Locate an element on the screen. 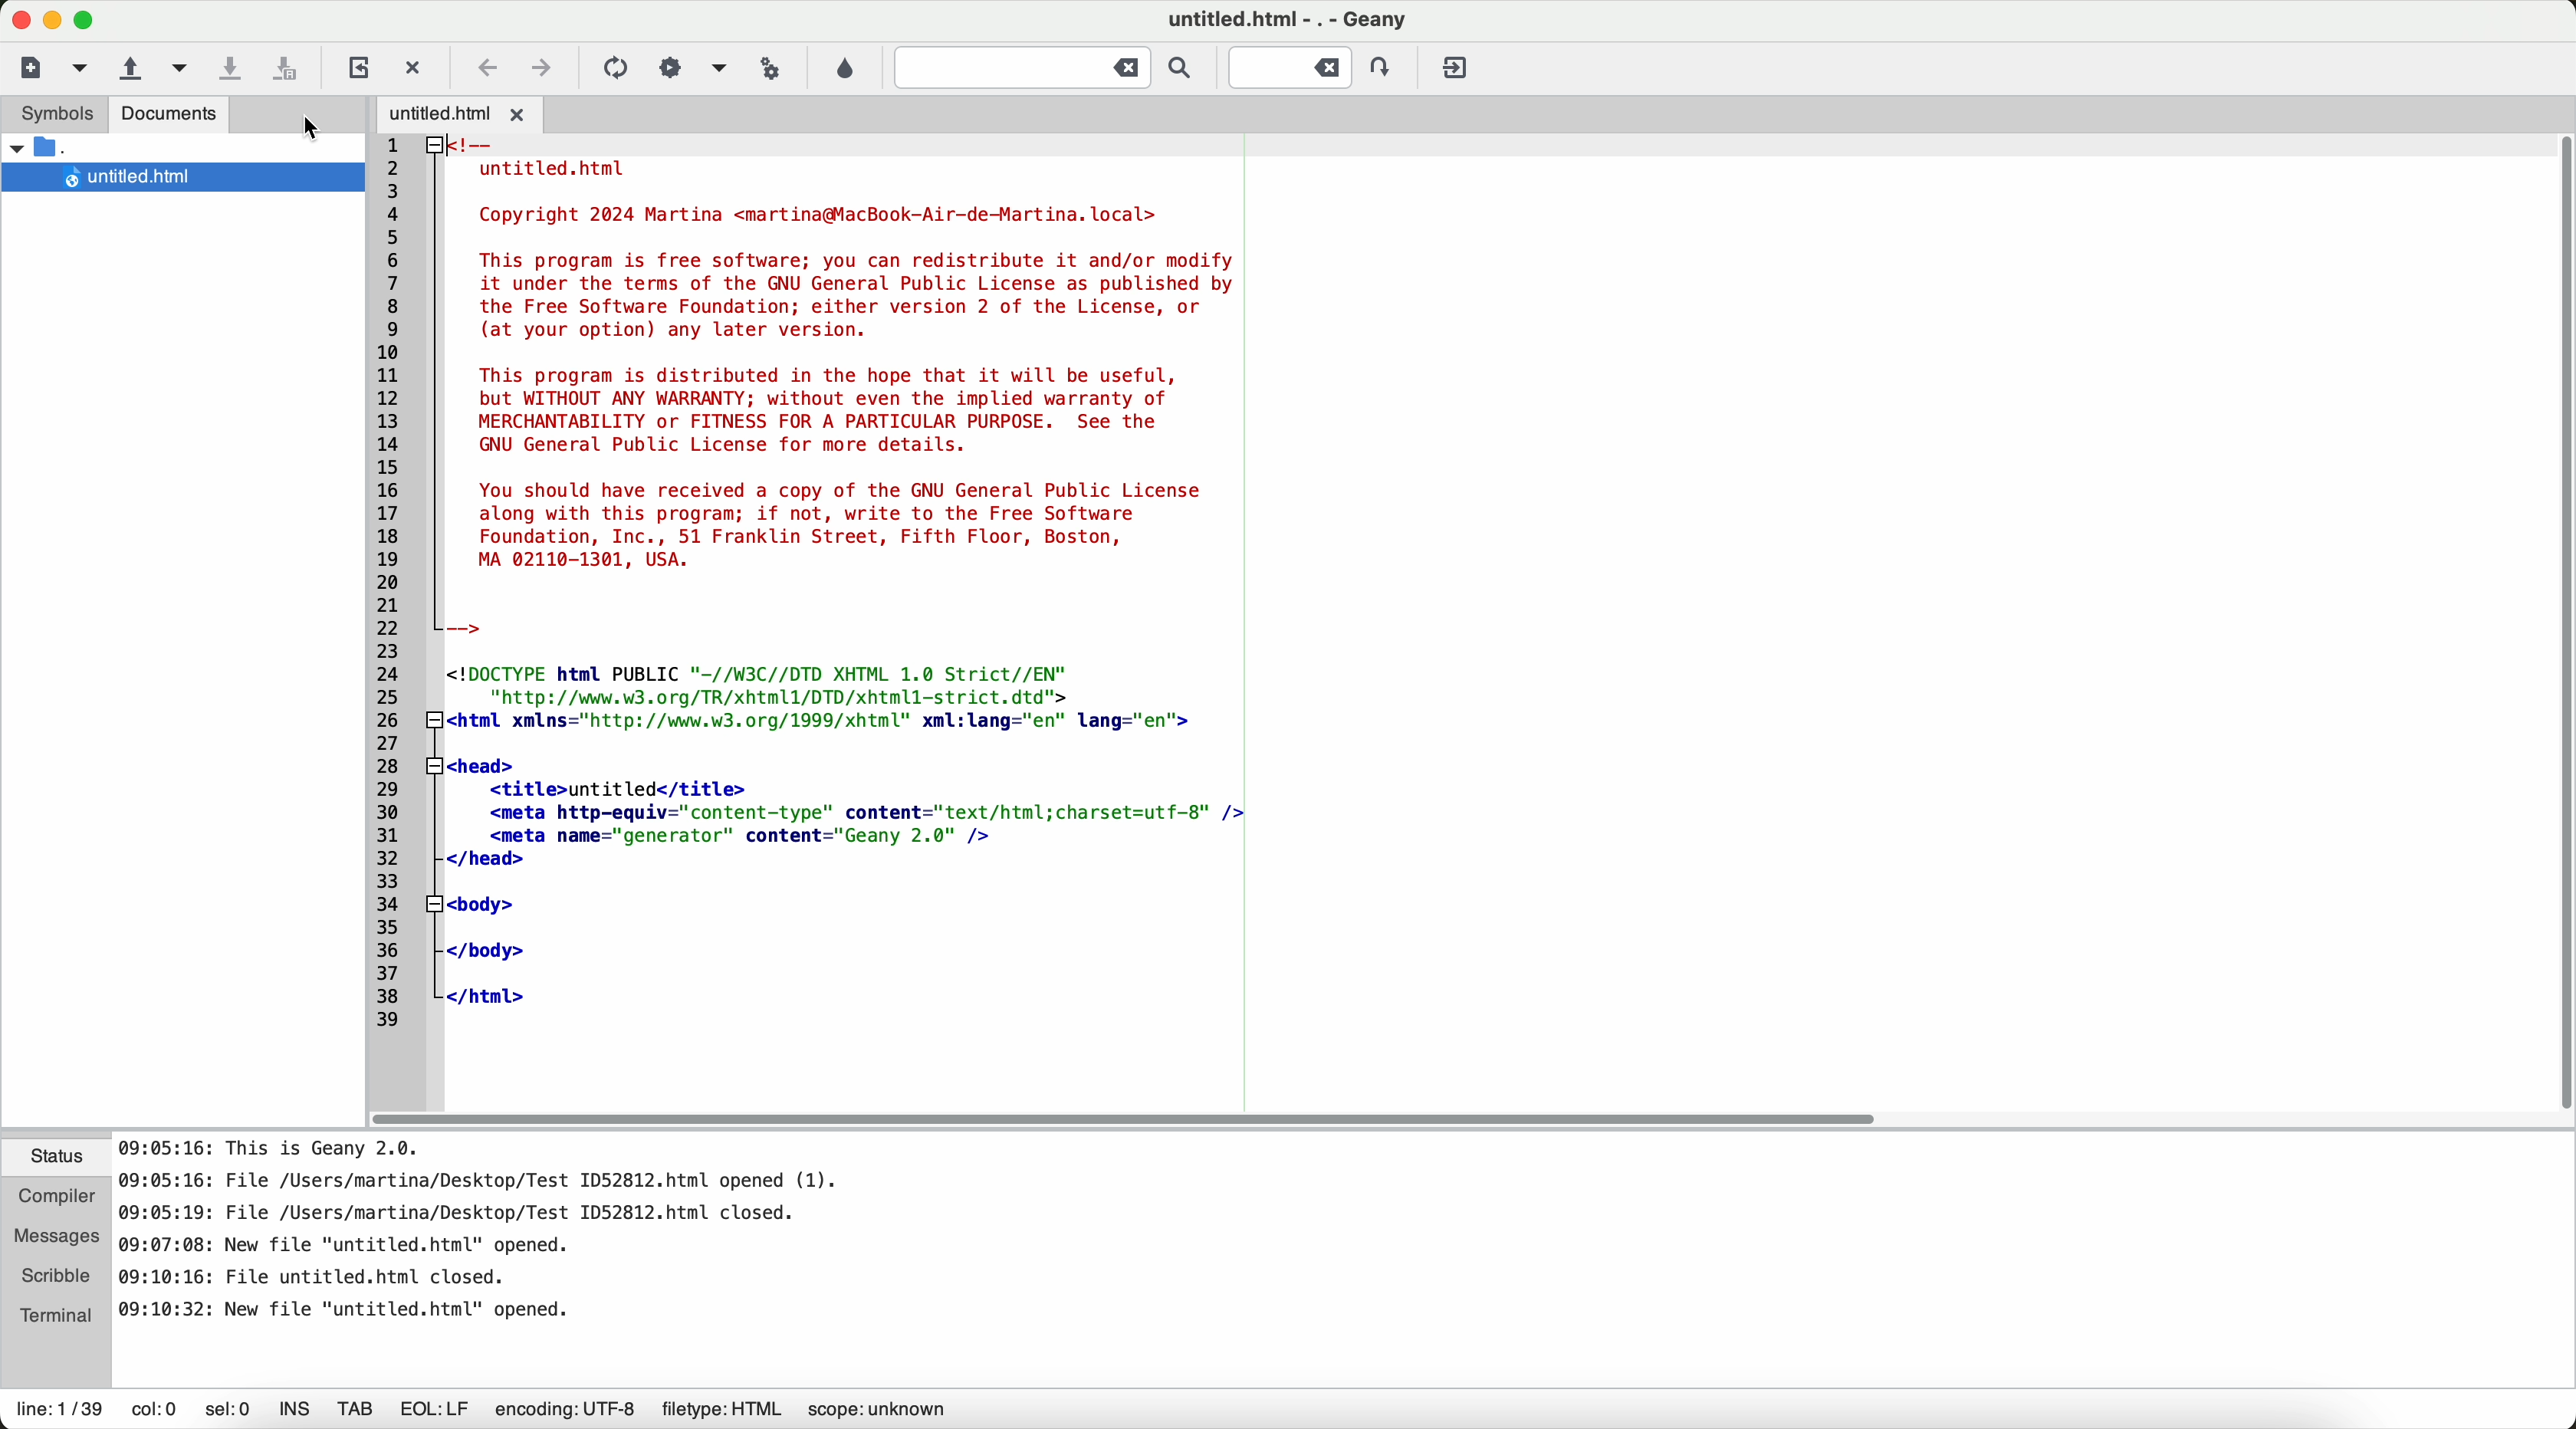  save the current file is located at coordinates (232, 69).